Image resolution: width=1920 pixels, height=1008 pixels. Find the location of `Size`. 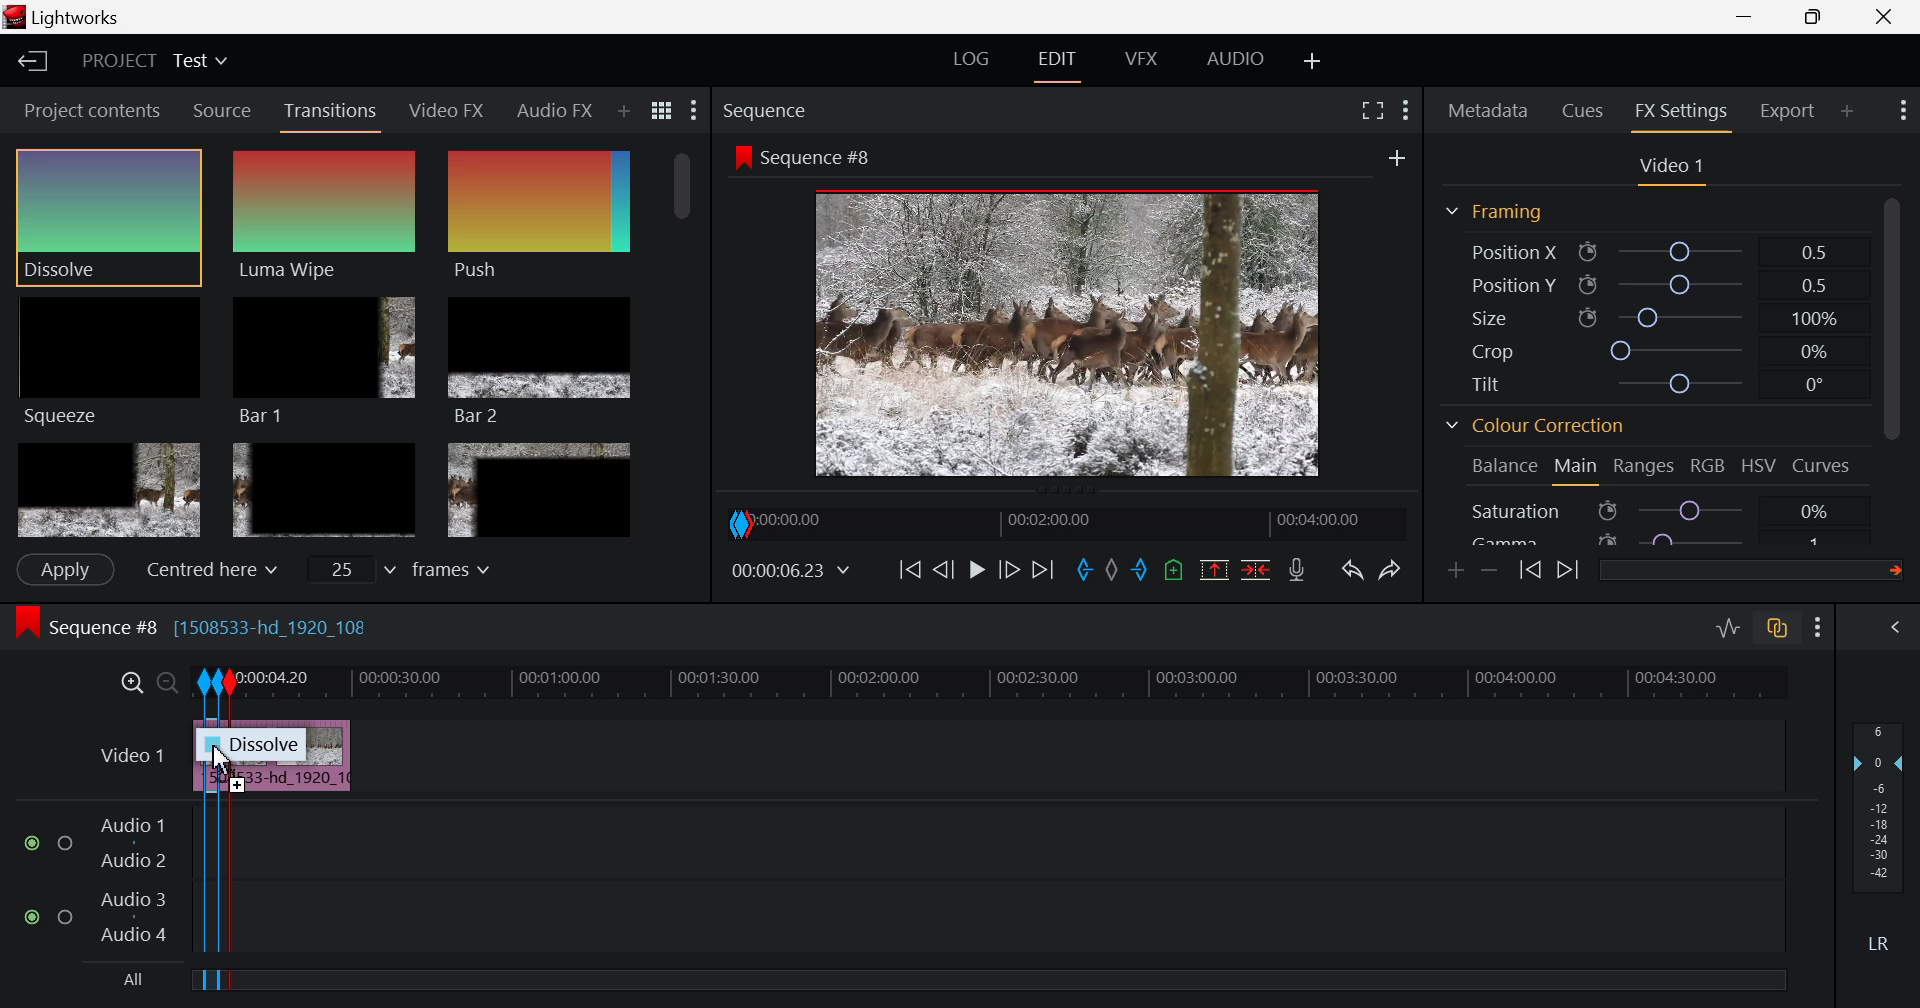

Size is located at coordinates (1662, 317).